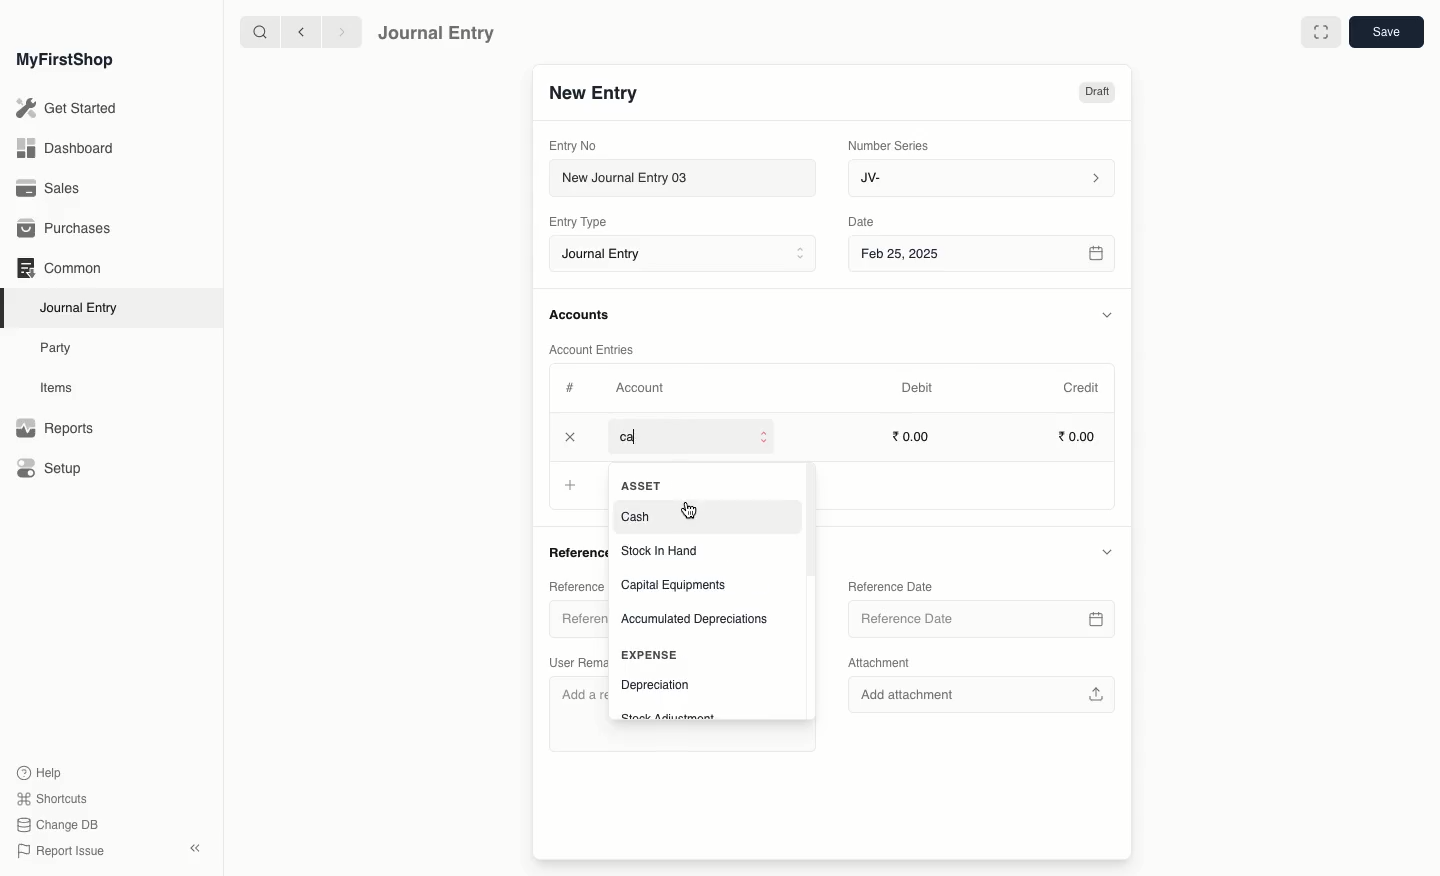  Describe the element at coordinates (688, 255) in the screenshot. I see `Journal Entry` at that location.